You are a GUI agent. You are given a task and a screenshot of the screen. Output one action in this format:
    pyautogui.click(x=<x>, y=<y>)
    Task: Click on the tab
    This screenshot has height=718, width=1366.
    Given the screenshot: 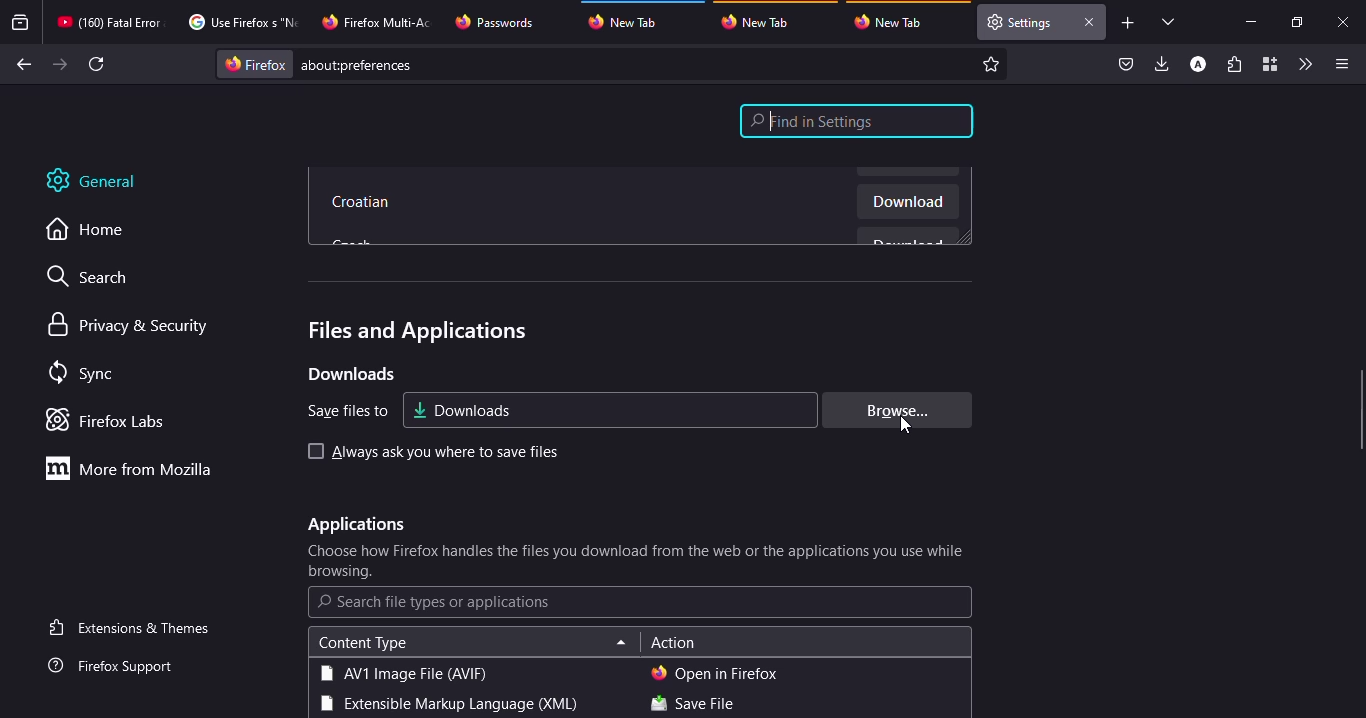 What is the action you would take?
    pyautogui.click(x=497, y=22)
    